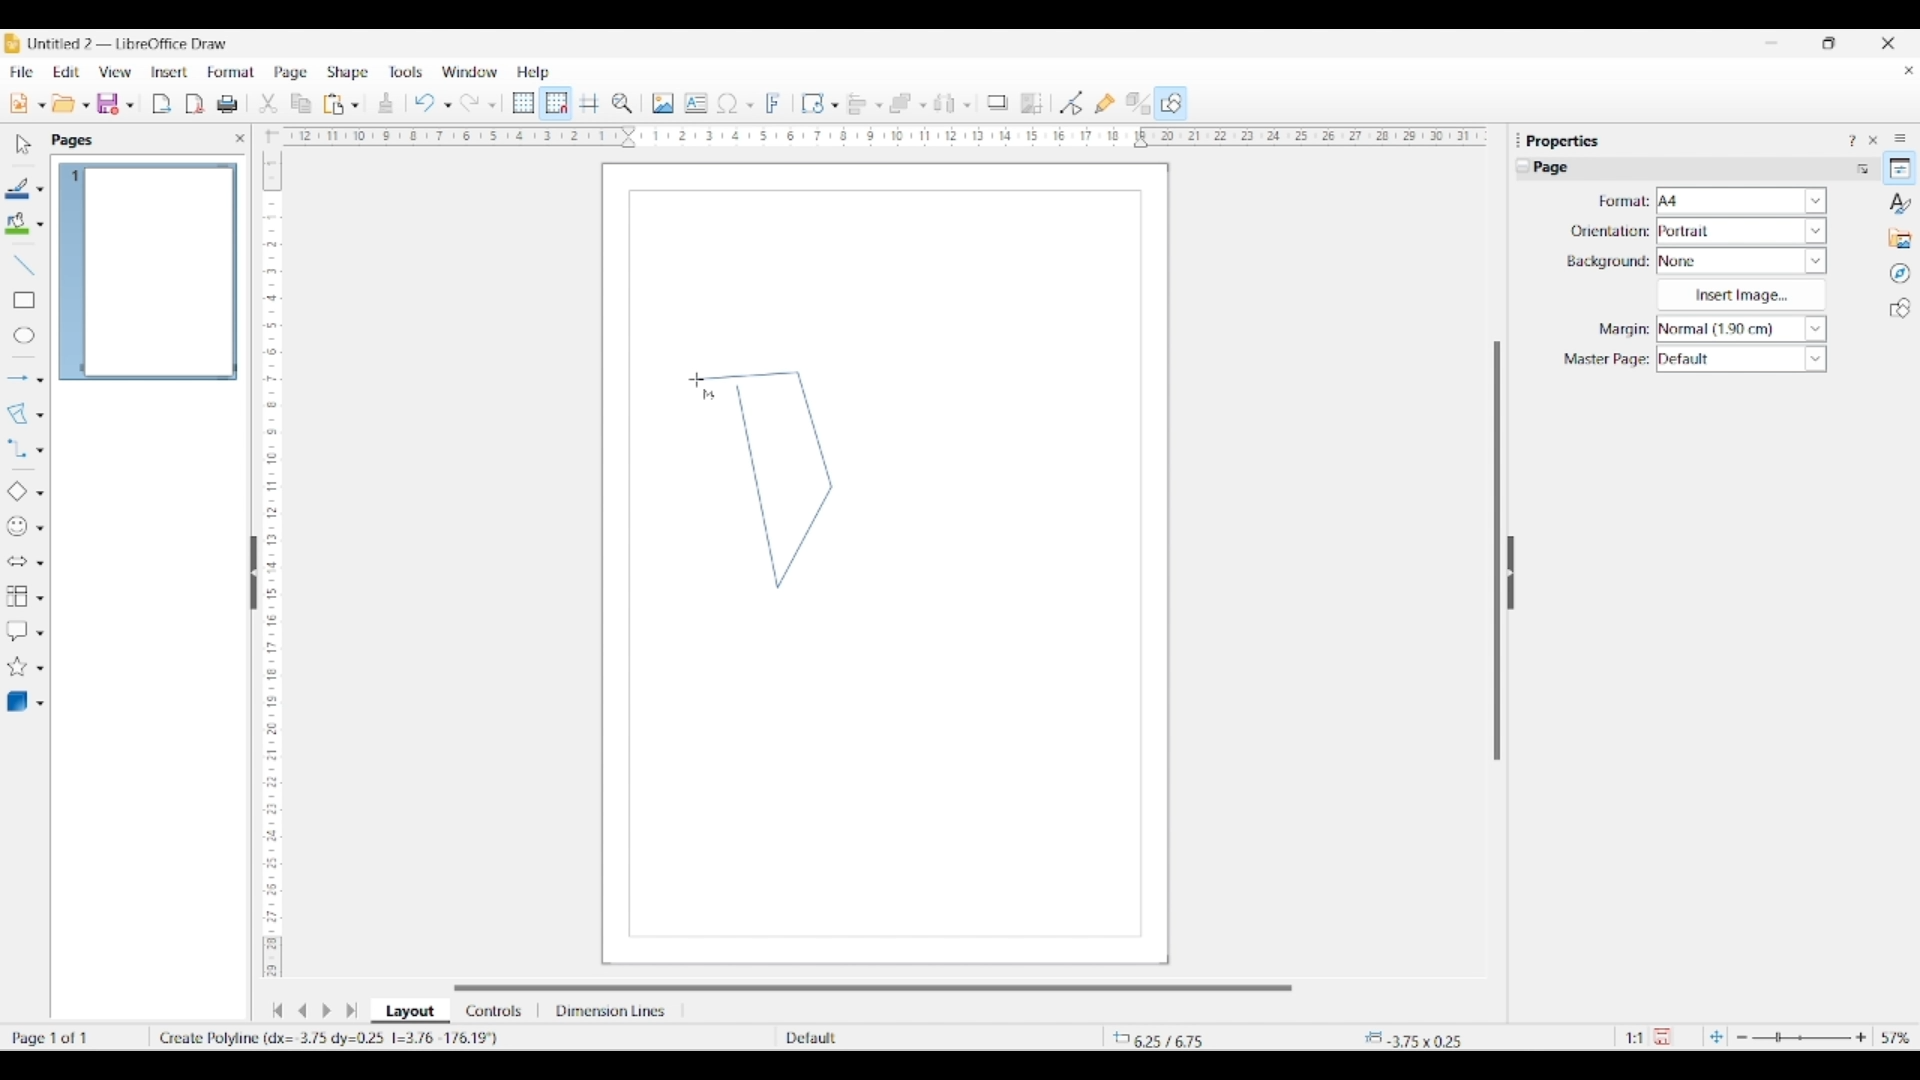 Image resolution: width=1920 pixels, height=1080 pixels. Describe the element at coordinates (12, 43) in the screenshot. I see `Software logo` at that location.